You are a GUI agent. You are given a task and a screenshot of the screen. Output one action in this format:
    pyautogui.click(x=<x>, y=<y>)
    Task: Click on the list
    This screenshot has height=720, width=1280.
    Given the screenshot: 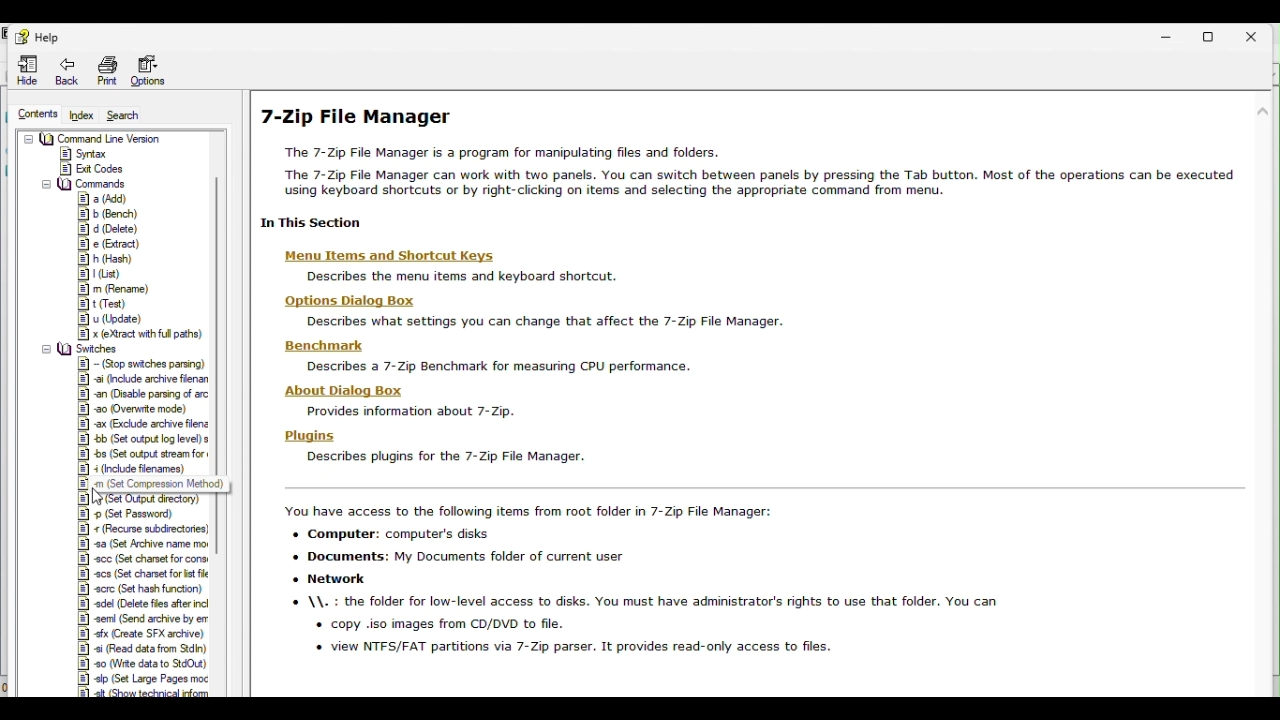 What is the action you would take?
    pyautogui.click(x=106, y=272)
    